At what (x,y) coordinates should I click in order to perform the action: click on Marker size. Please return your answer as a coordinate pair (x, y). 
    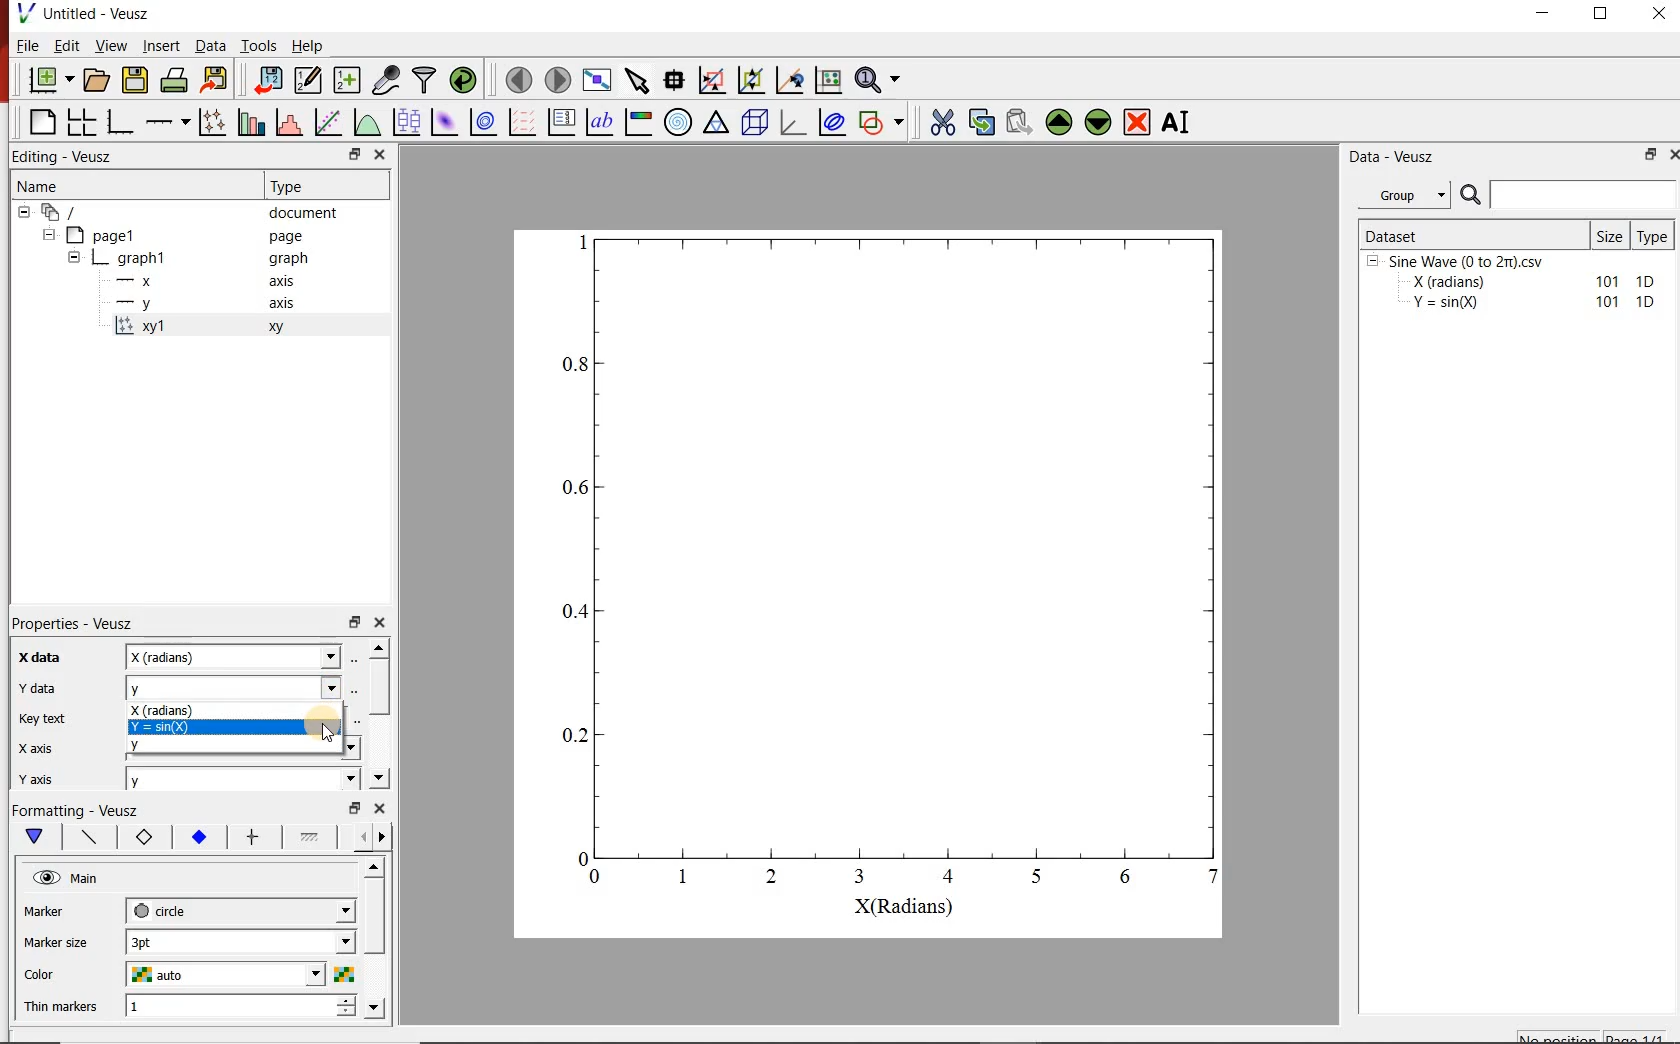
    Looking at the image, I should click on (56, 909).